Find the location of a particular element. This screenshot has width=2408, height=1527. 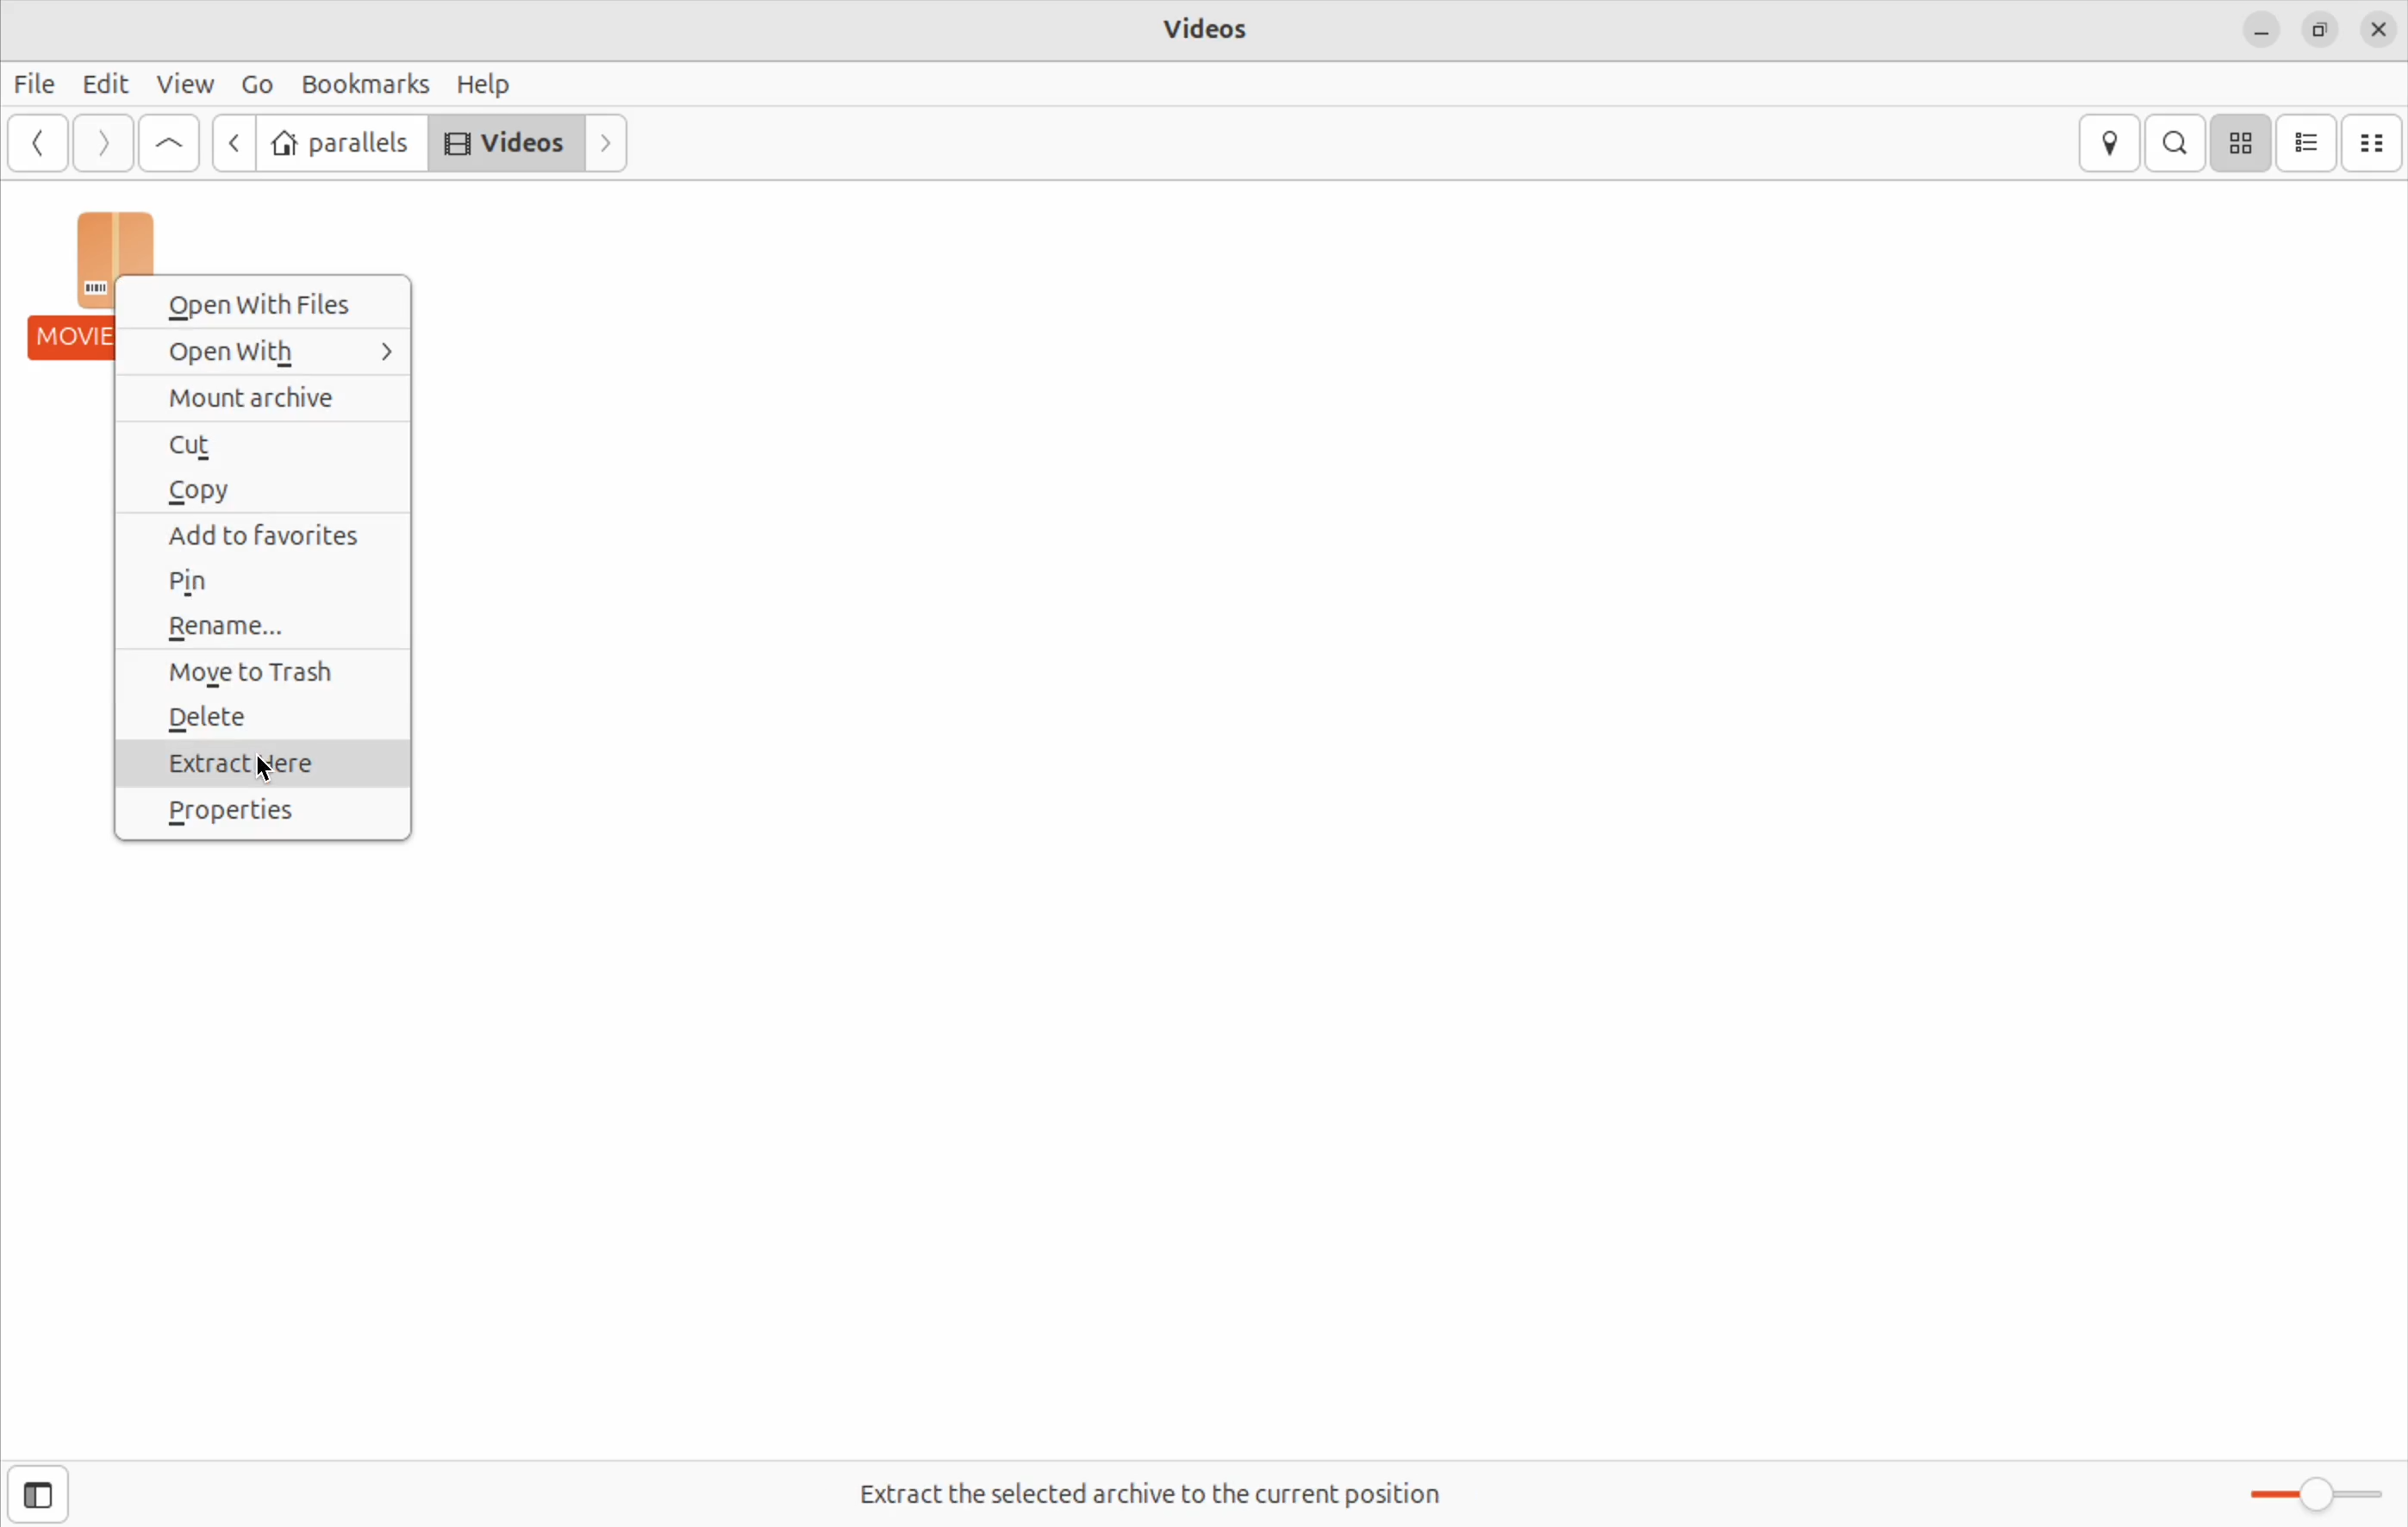

Cursor is located at coordinates (274, 773).